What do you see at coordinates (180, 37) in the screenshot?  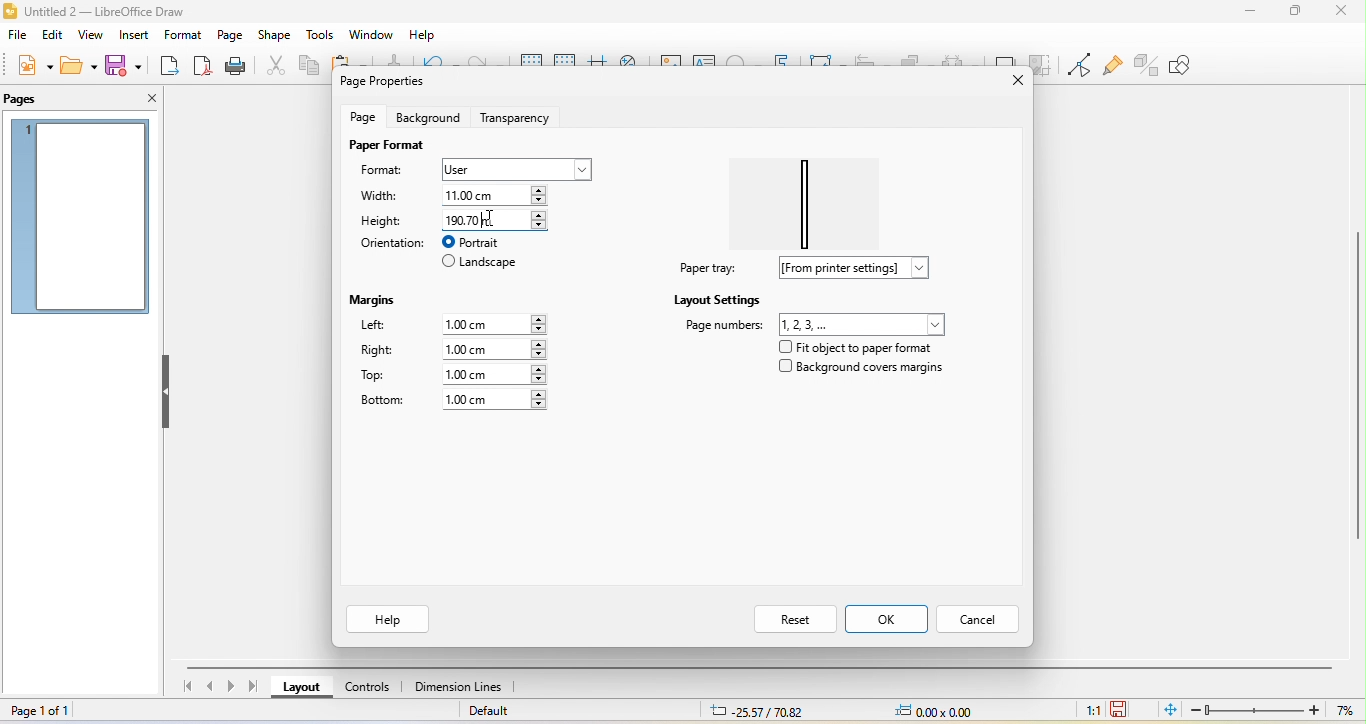 I see `format` at bounding box center [180, 37].